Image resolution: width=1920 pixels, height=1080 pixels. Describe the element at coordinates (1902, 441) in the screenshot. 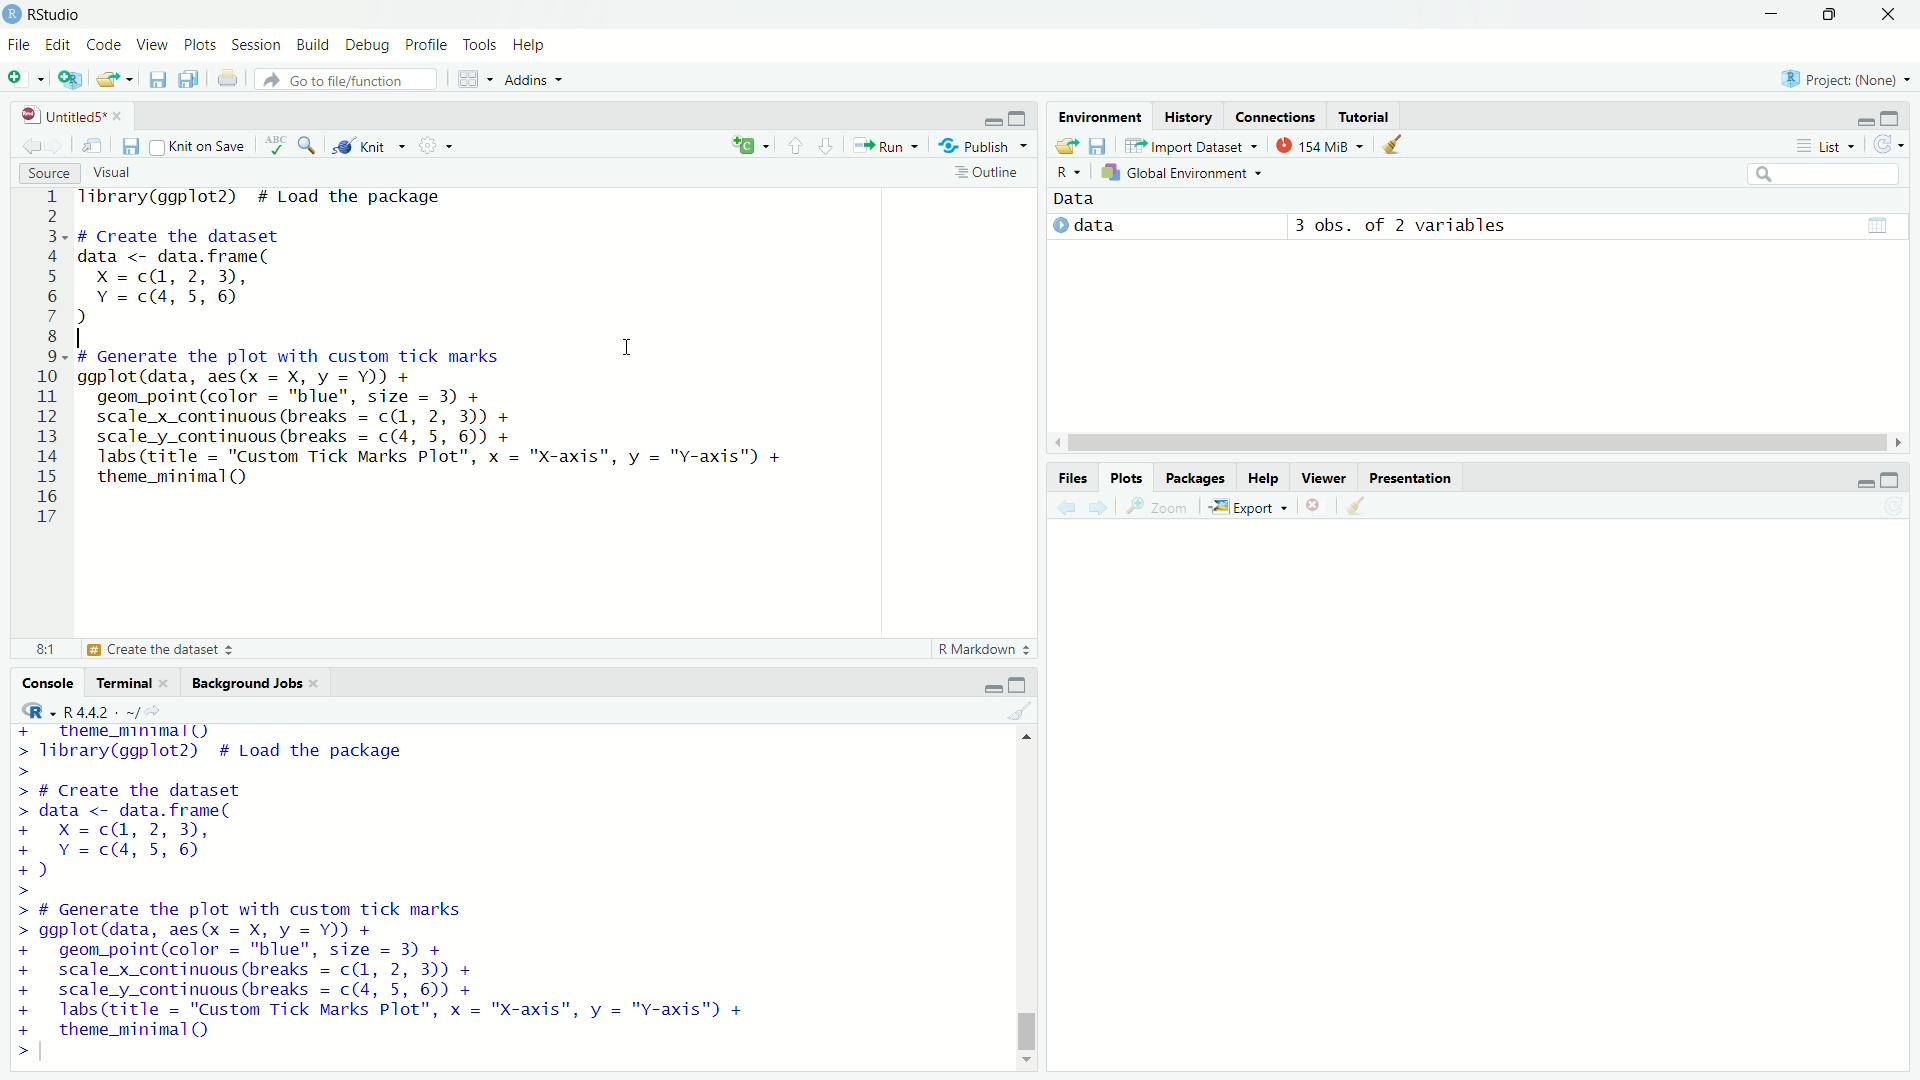

I see `move right` at that location.